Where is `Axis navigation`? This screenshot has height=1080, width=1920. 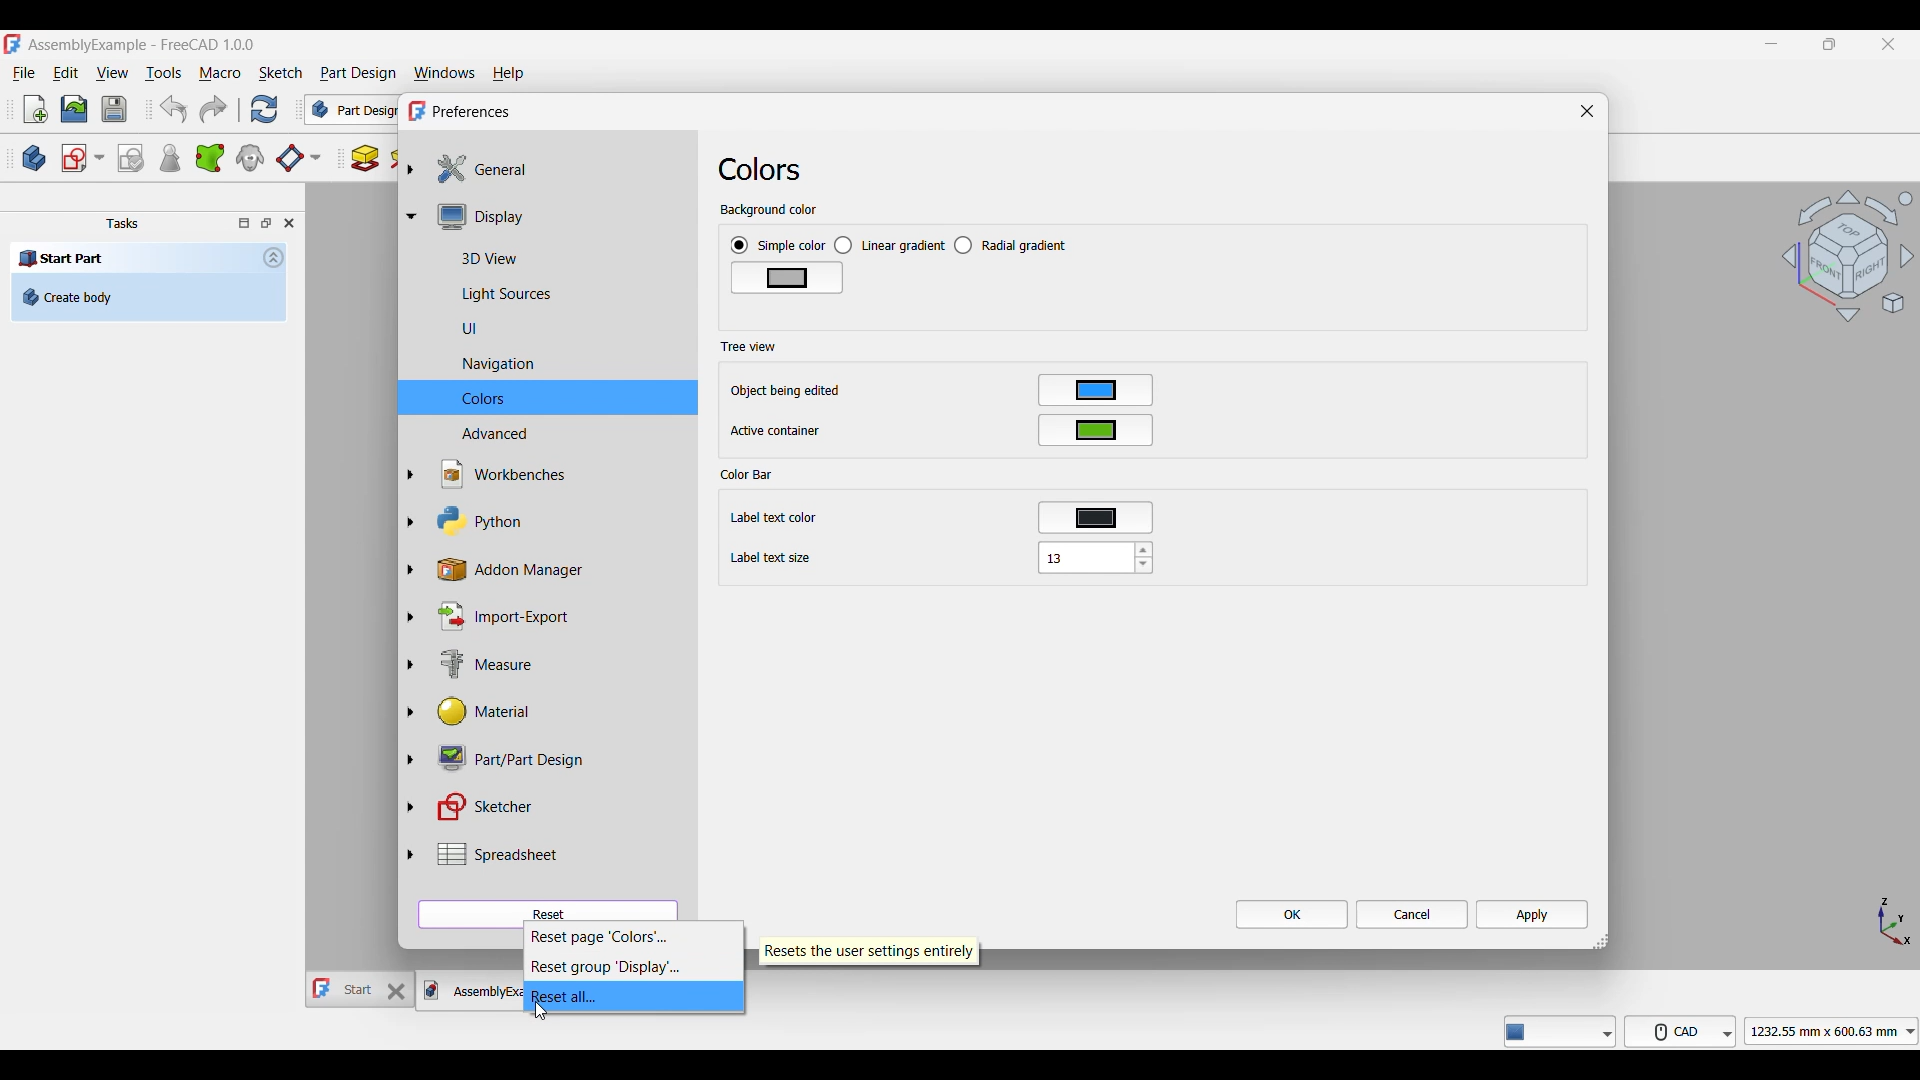
Axis navigation is located at coordinates (1896, 922).